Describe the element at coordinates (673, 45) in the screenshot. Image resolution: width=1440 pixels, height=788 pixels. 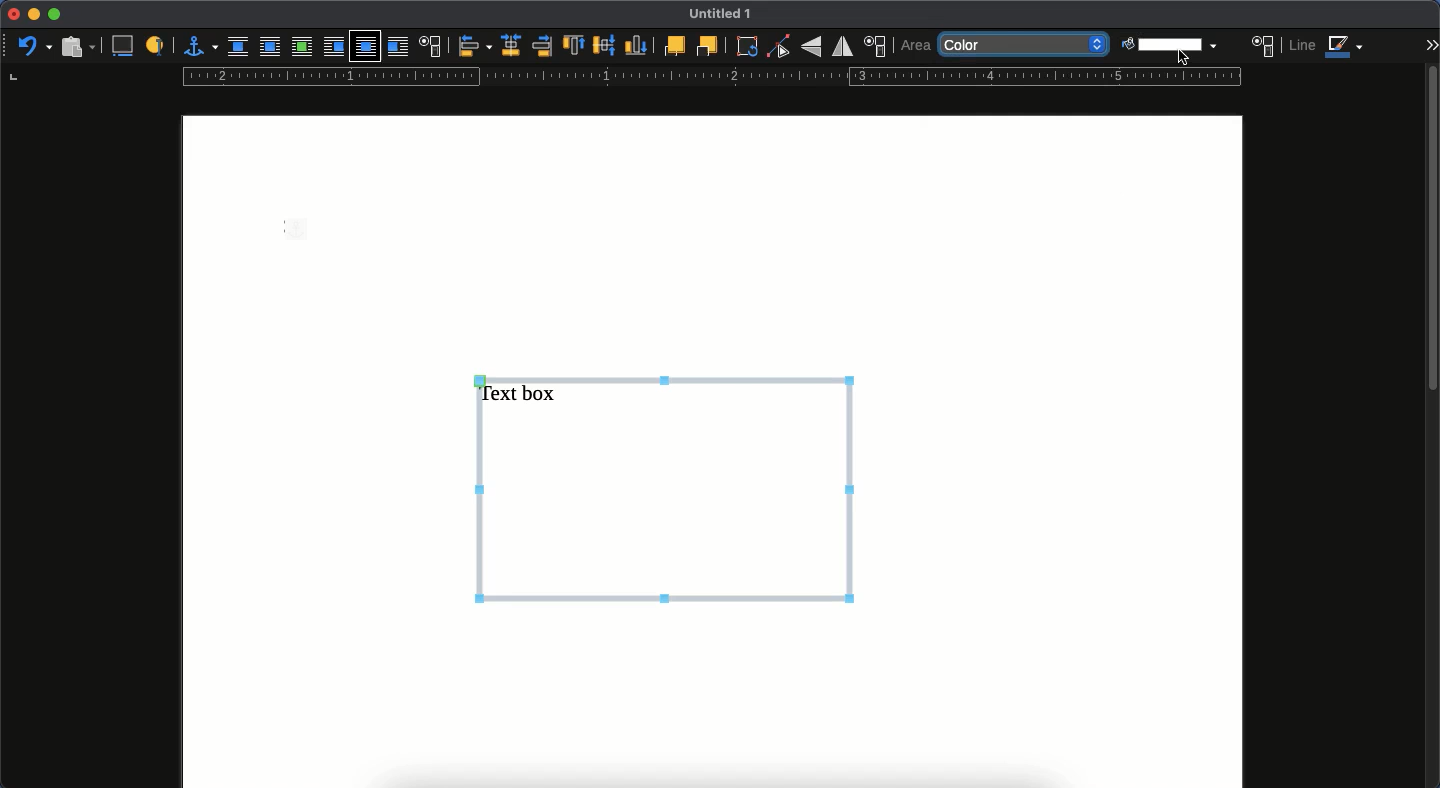
I see `front one` at that location.